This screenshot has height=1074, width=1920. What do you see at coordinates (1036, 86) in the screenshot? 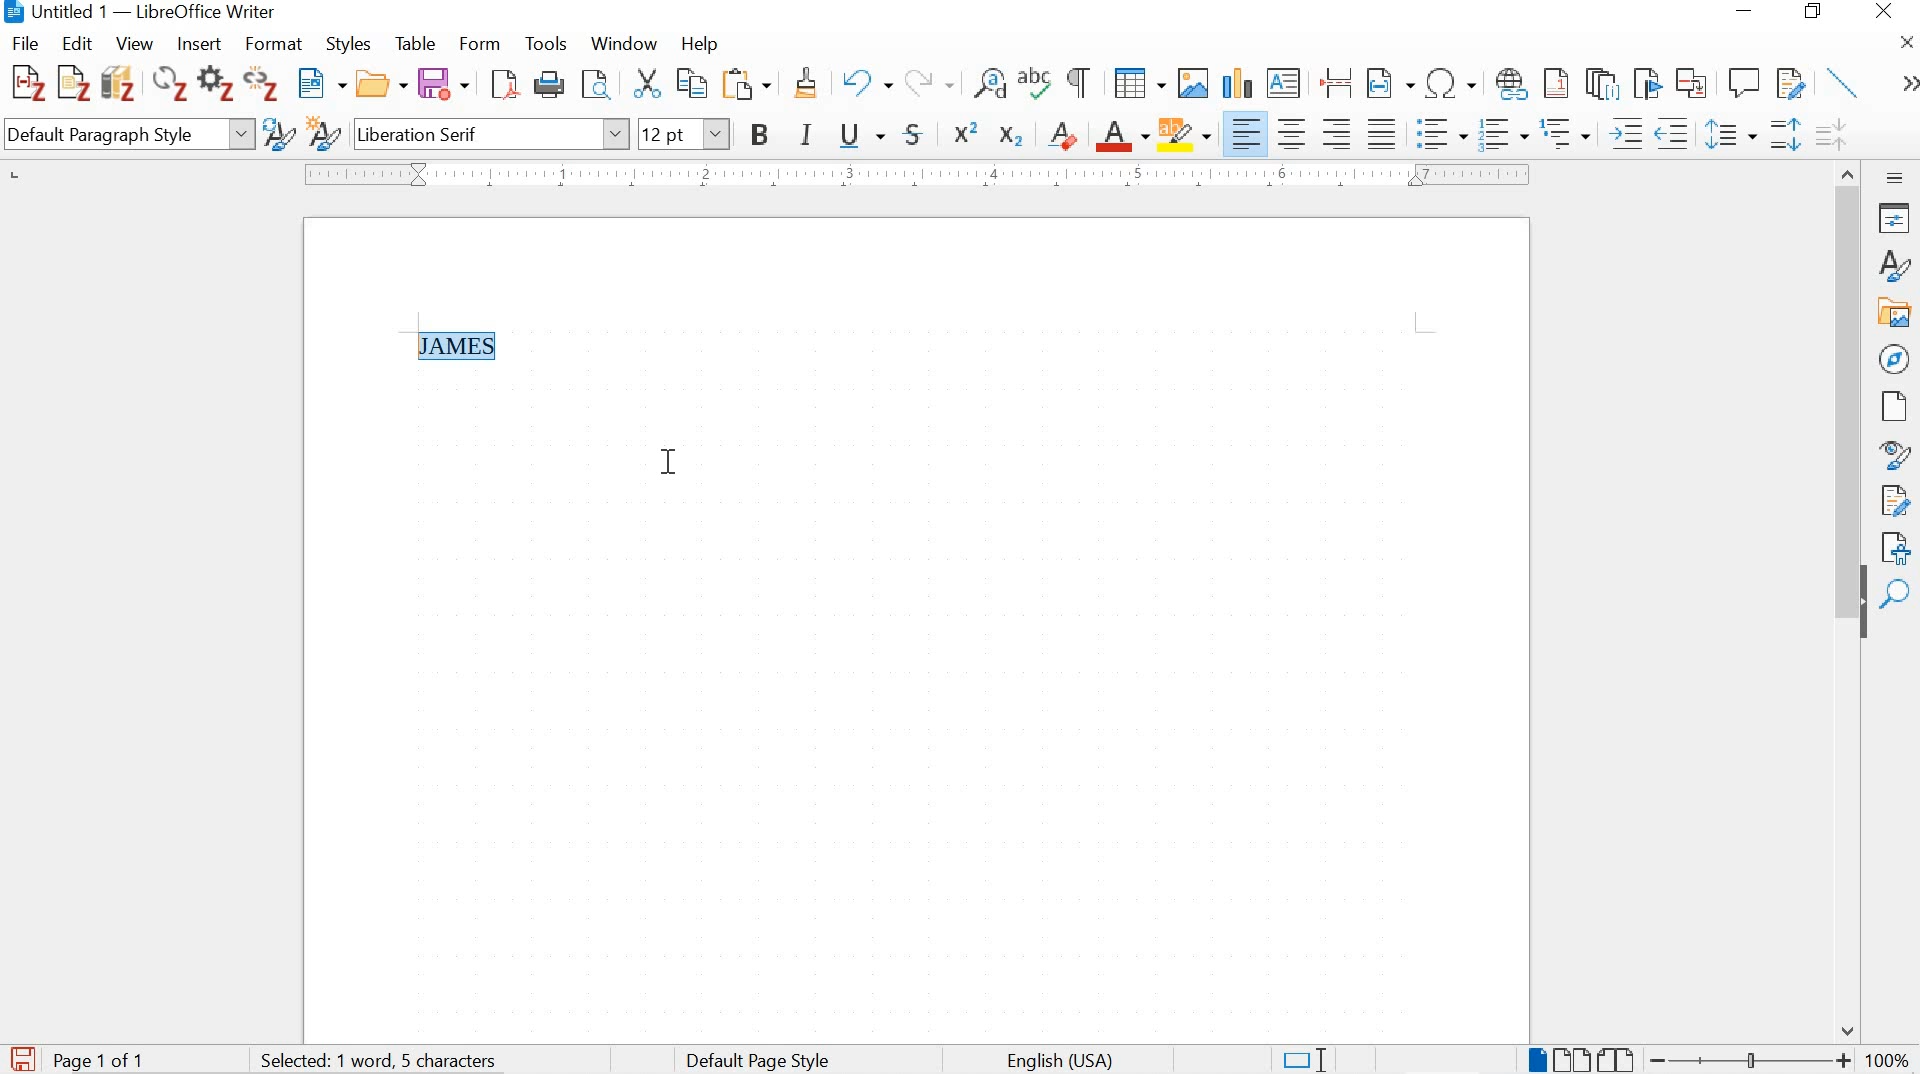
I see `check spelling` at bounding box center [1036, 86].